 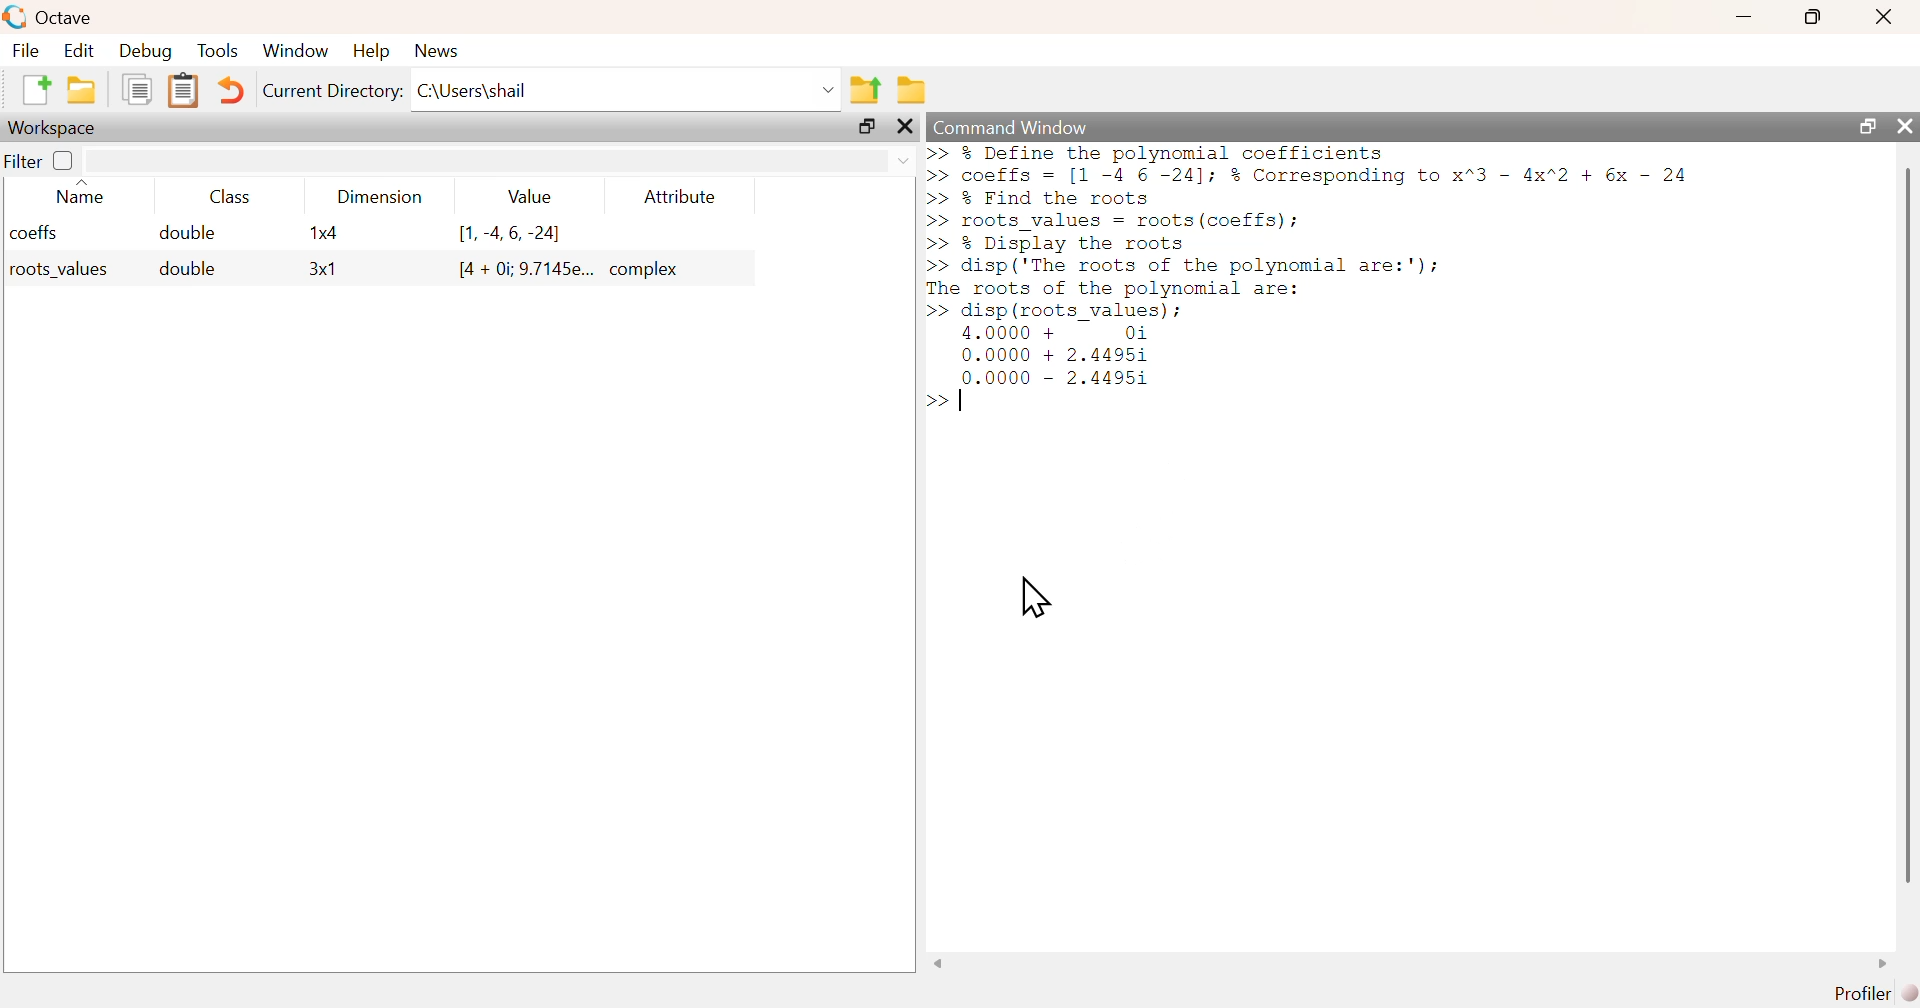 What do you see at coordinates (83, 191) in the screenshot?
I see `Name` at bounding box center [83, 191].